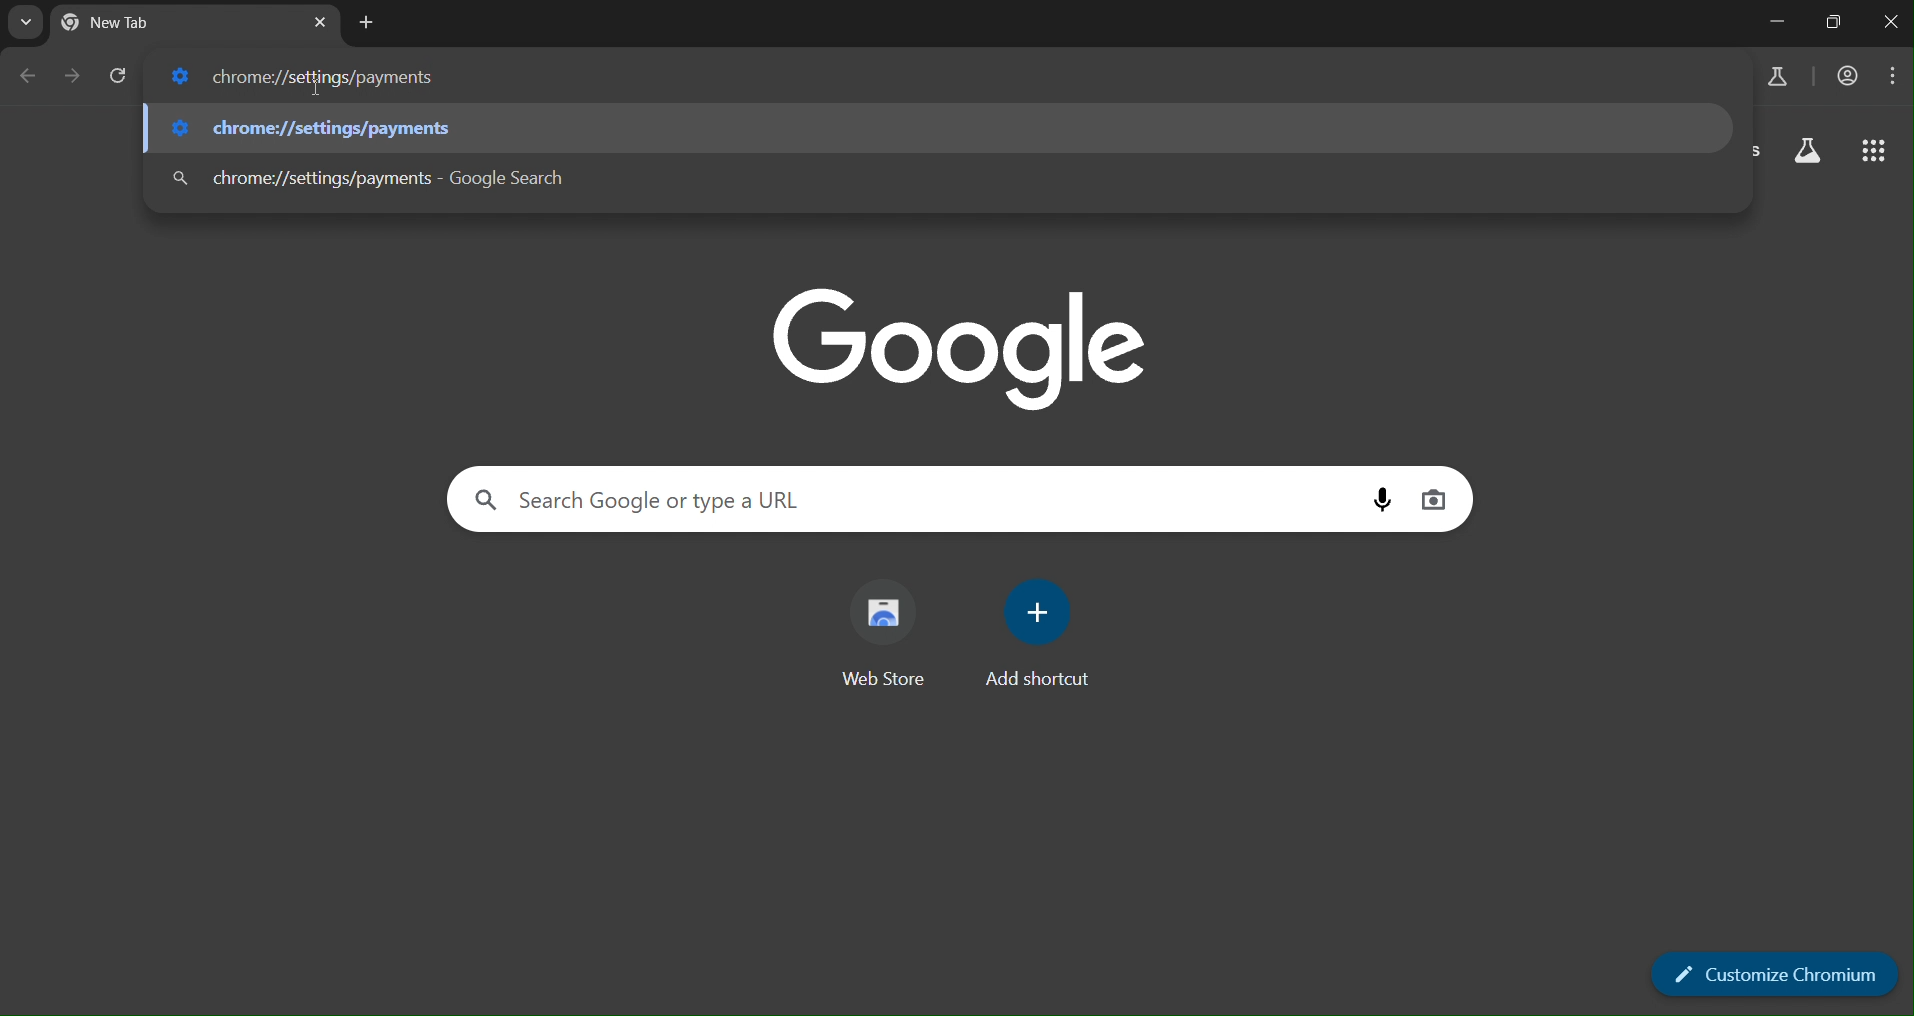  What do you see at coordinates (158, 24) in the screenshot?
I see `current tab` at bounding box center [158, 24].